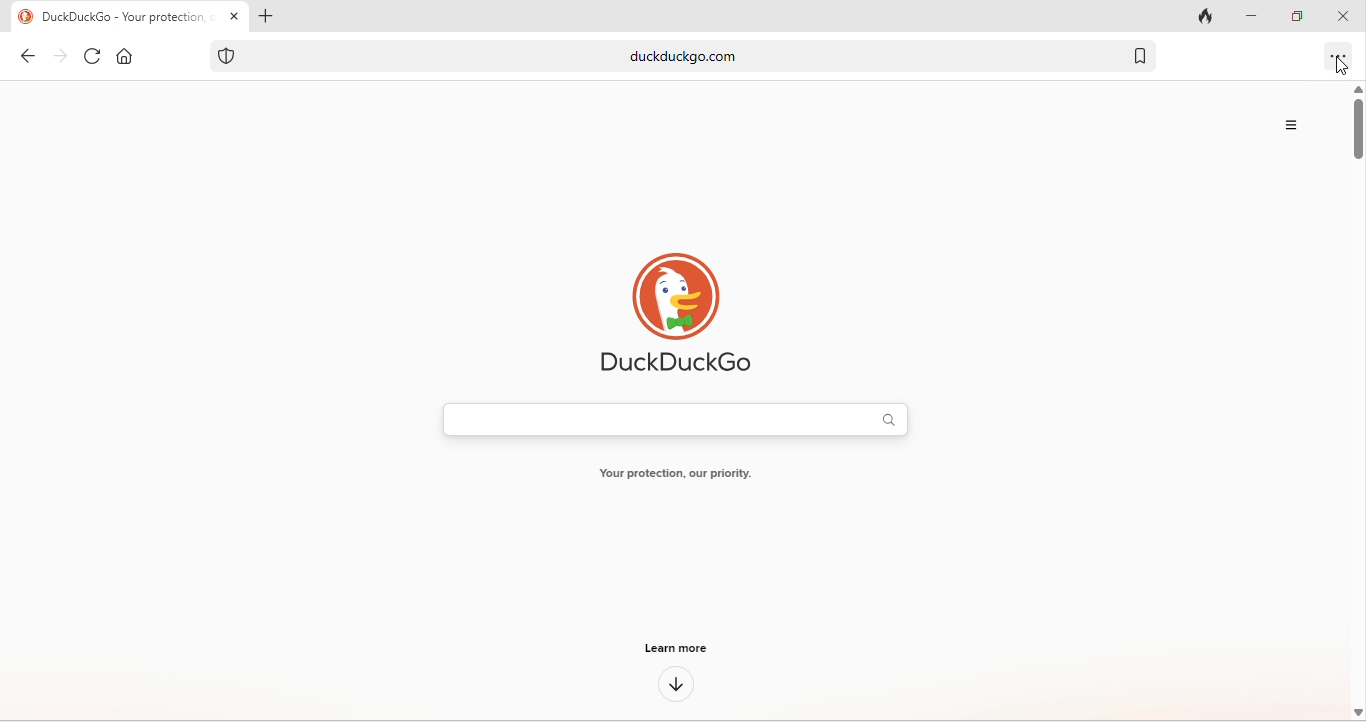 Image resolution: width=1366 pixels, height=722 pixels. Describe the element at coordinates (1357, 89) in the screenshot. I see `scroll up` at that location.